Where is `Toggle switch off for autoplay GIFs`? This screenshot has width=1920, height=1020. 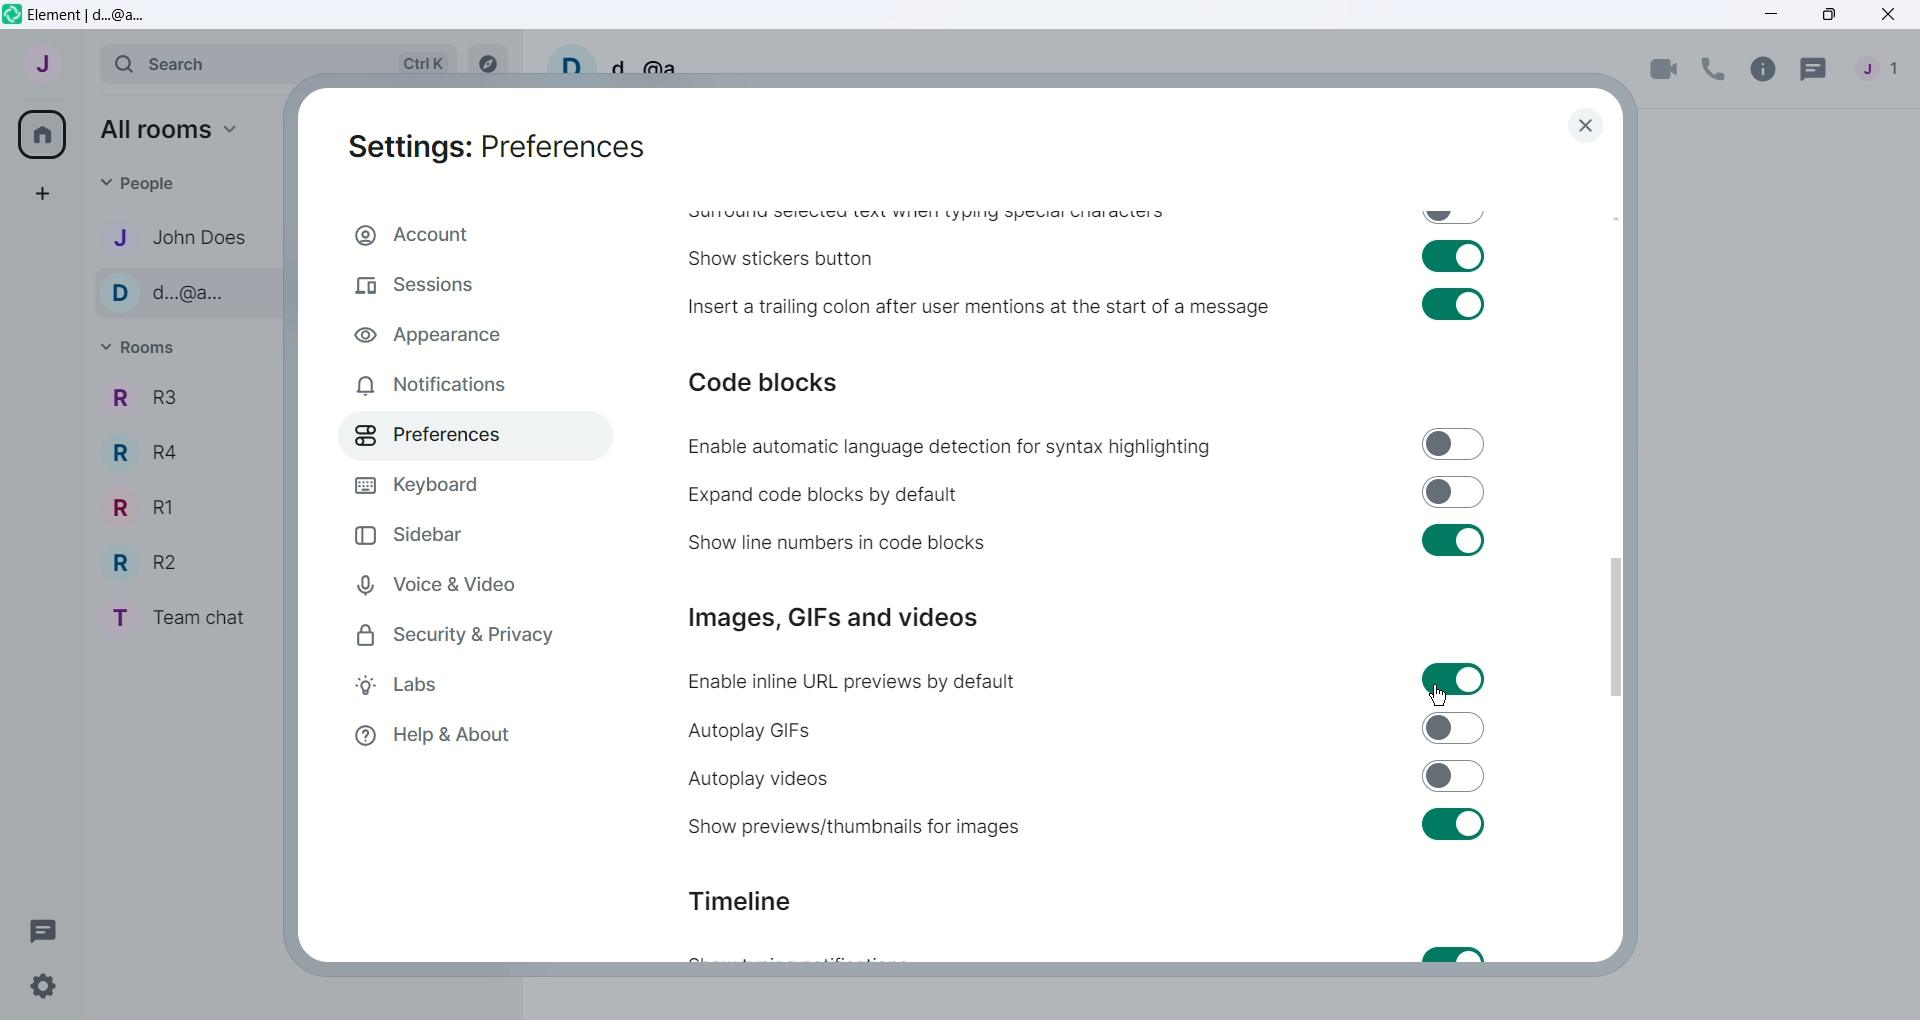 Toggle switch off for autoplay GIFs is located at coordinates (1454, 728).